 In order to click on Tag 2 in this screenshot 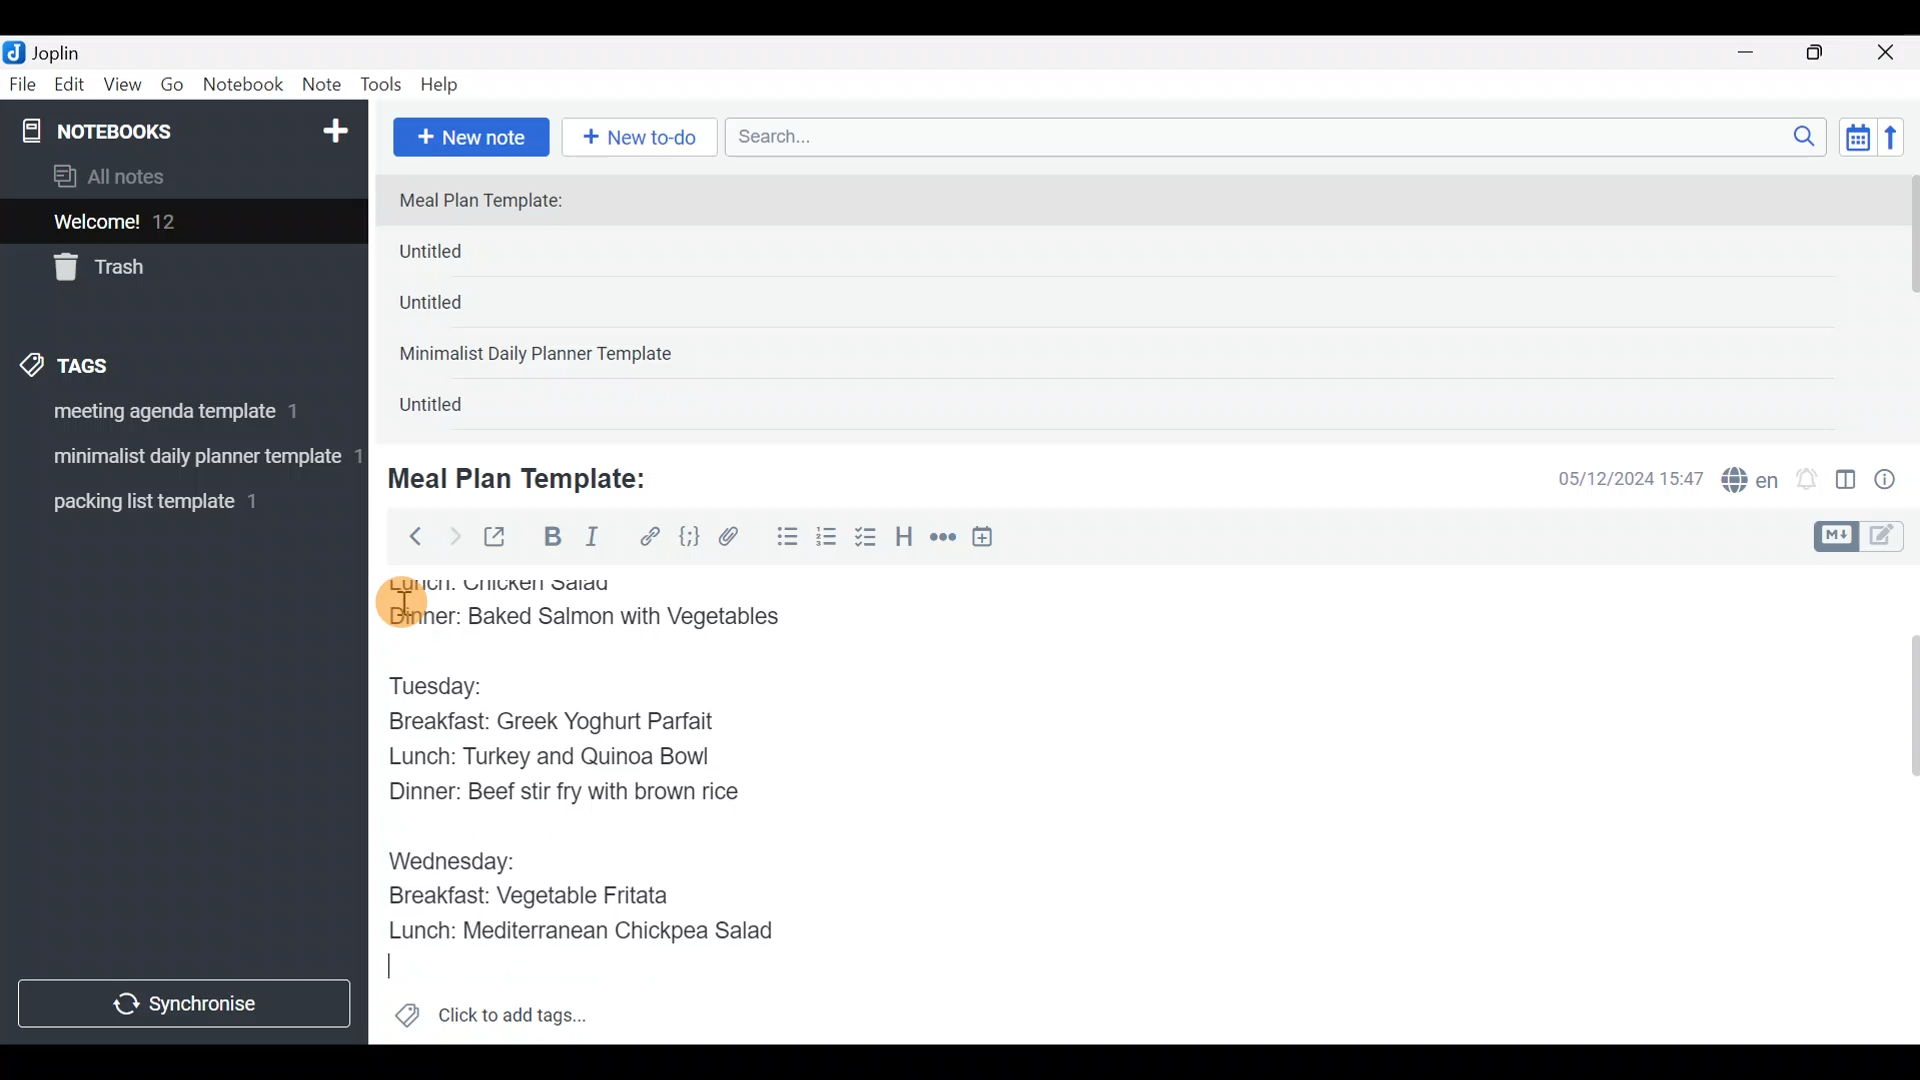, I will do `click(183, 459)`.